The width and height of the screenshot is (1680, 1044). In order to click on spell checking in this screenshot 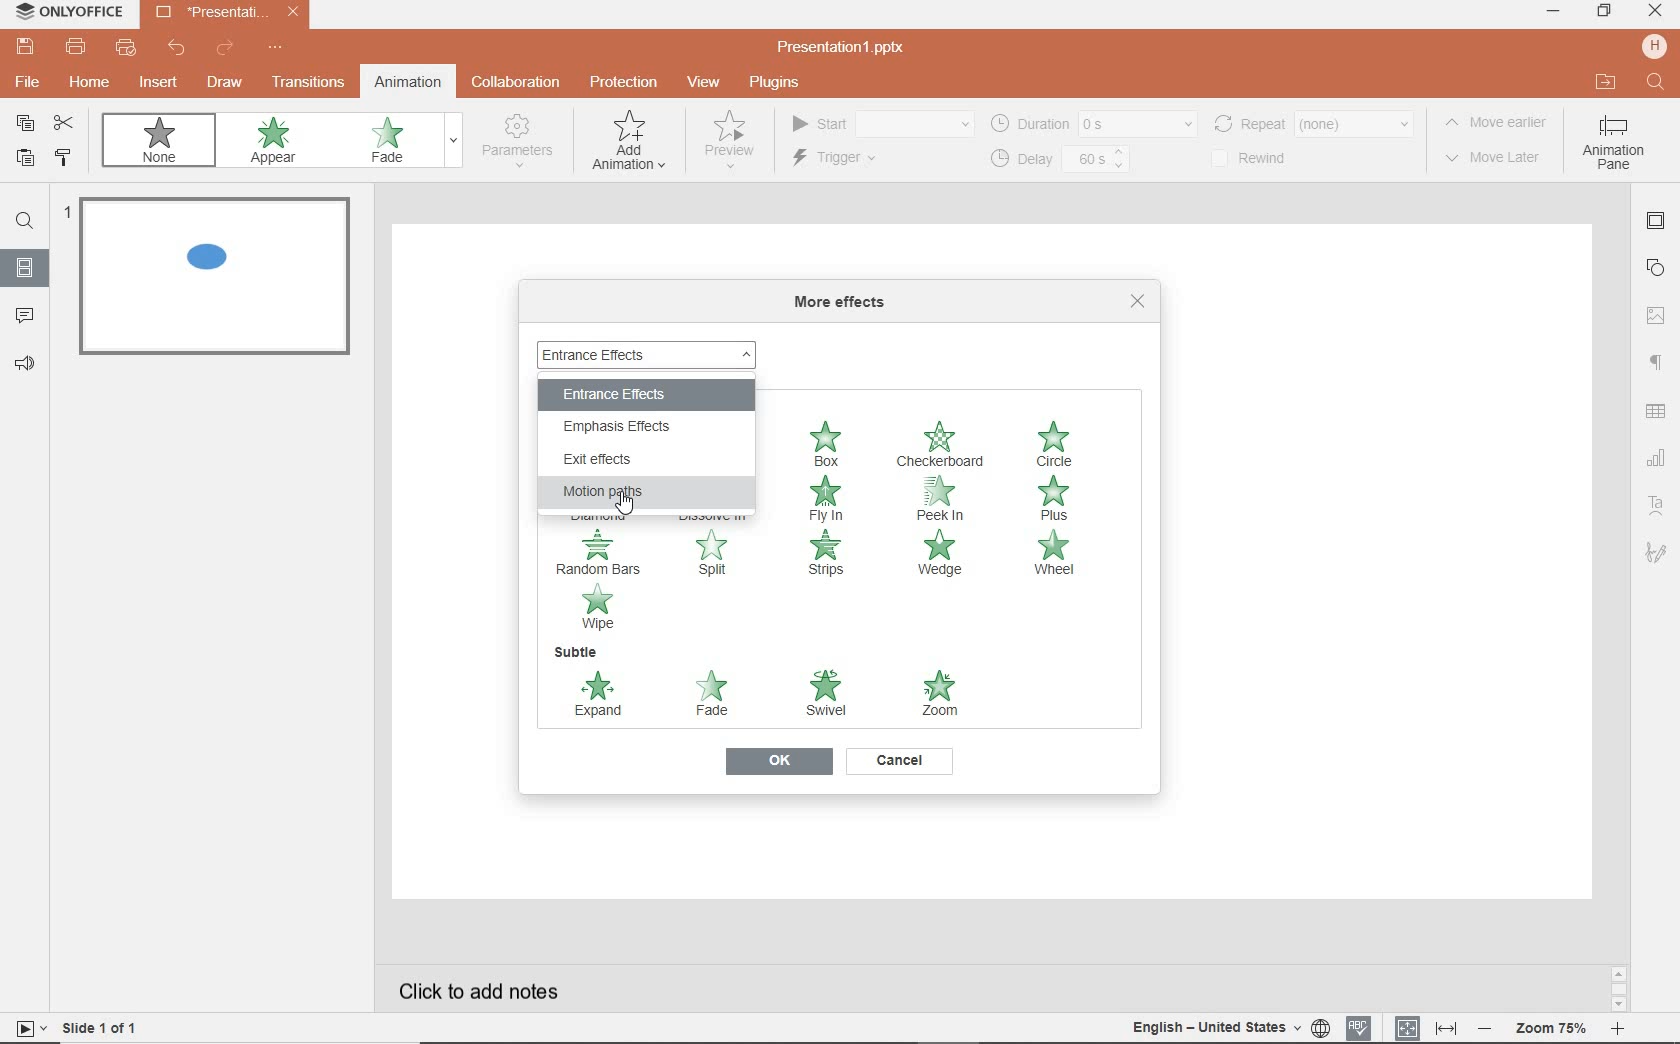, I will do `click(1357, 1027)`.